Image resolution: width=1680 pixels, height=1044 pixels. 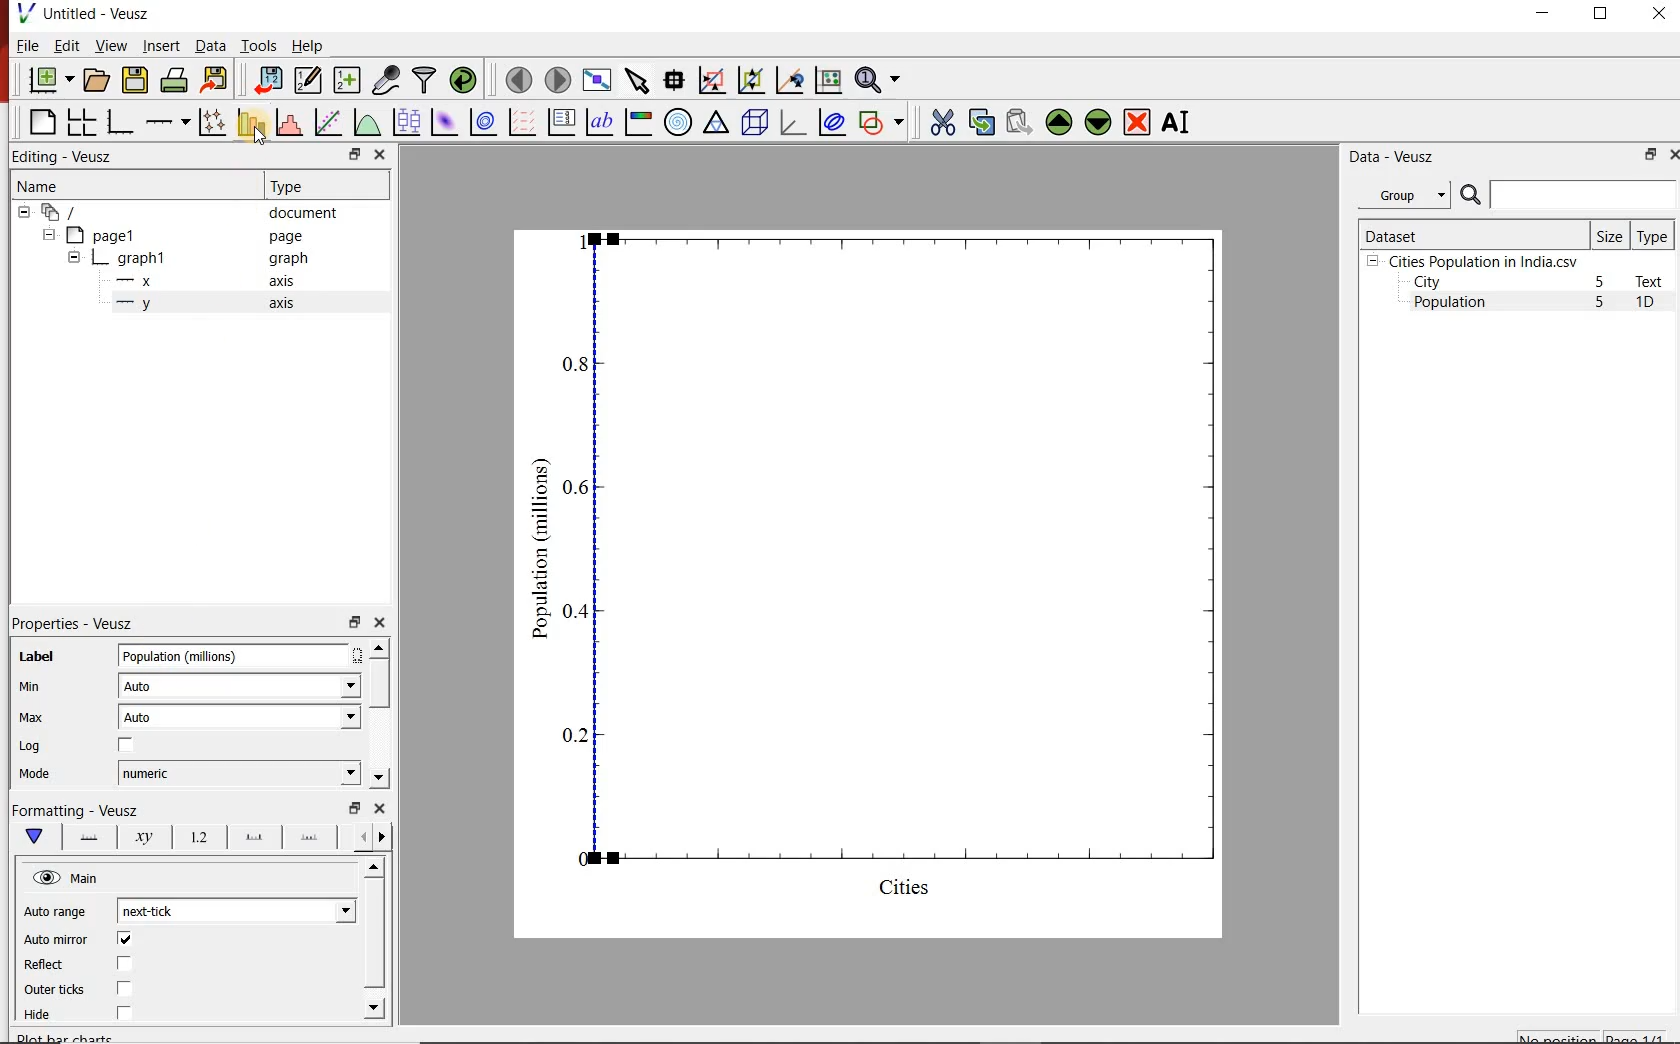 What do you see at coordinates (1139, 122) in the screenshot?
I see `remove the selected widgets` at bounding box center [1139, 122].